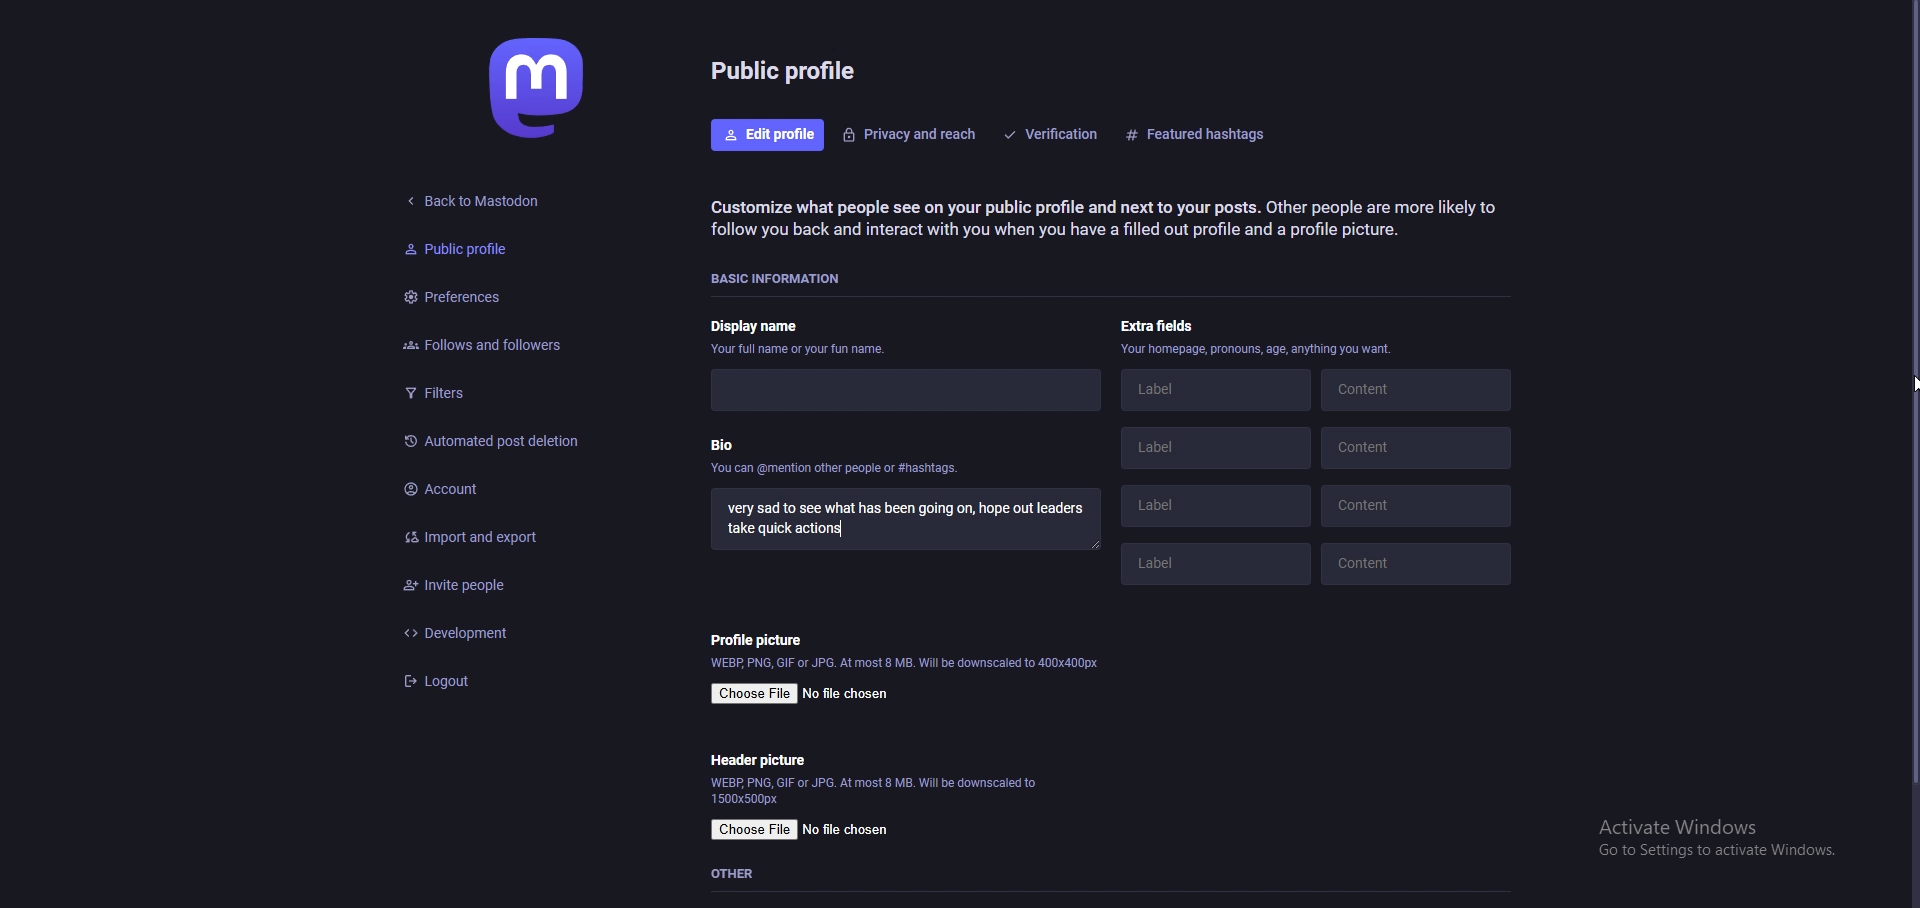 Image resolution: width=1920 pixels, height=908 pixels. I want to click on label, so click(1211, 565).